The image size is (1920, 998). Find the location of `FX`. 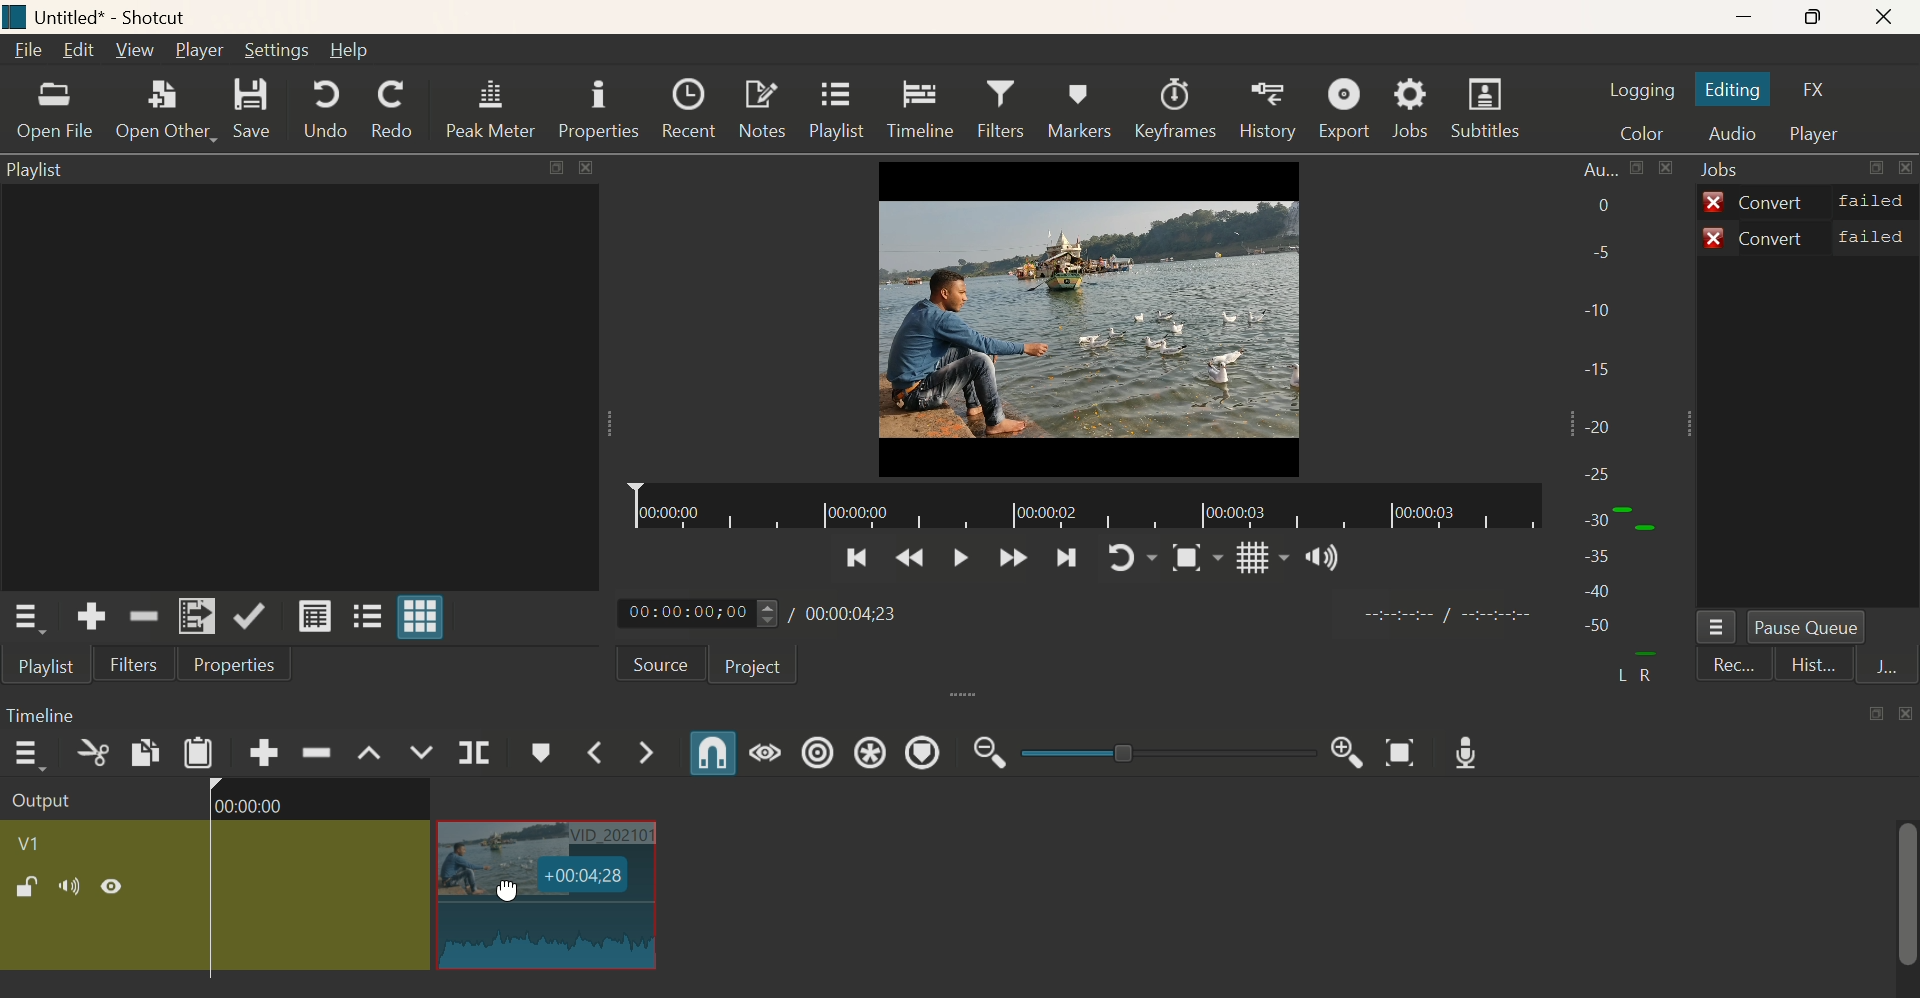

FX is located at coordinates (1821, 90).